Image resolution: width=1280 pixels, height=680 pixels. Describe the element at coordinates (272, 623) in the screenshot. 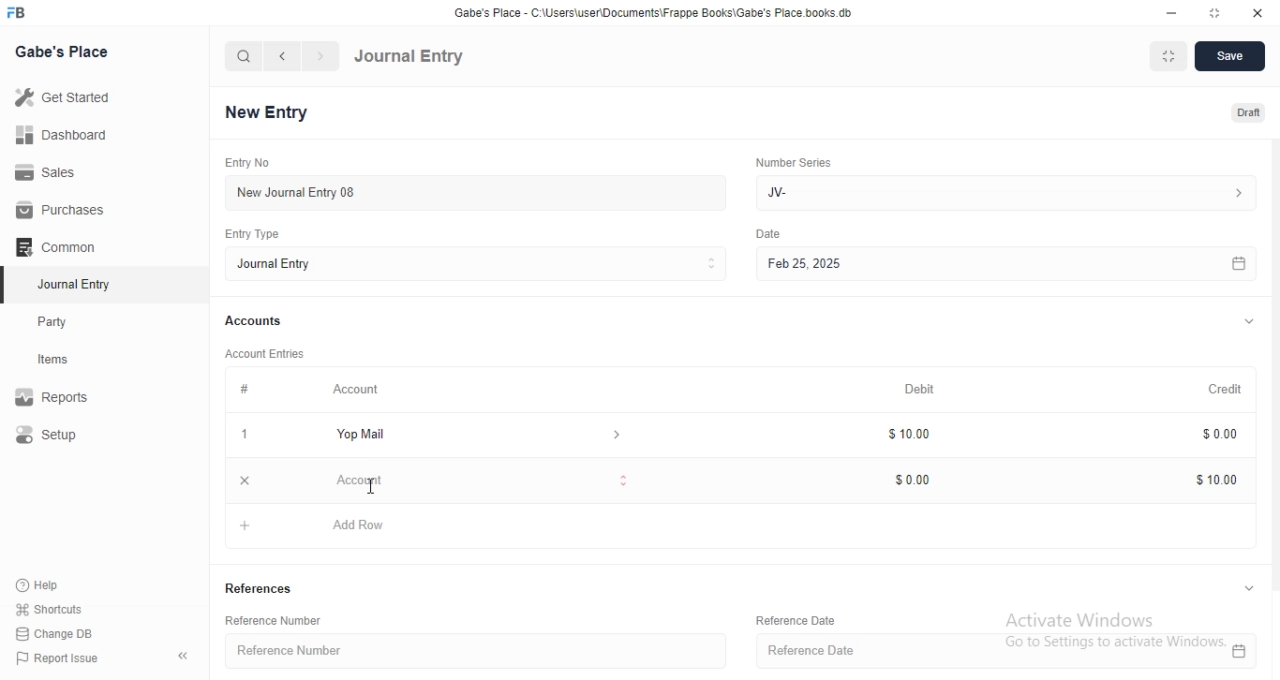

I see `Reference Number` at that location.